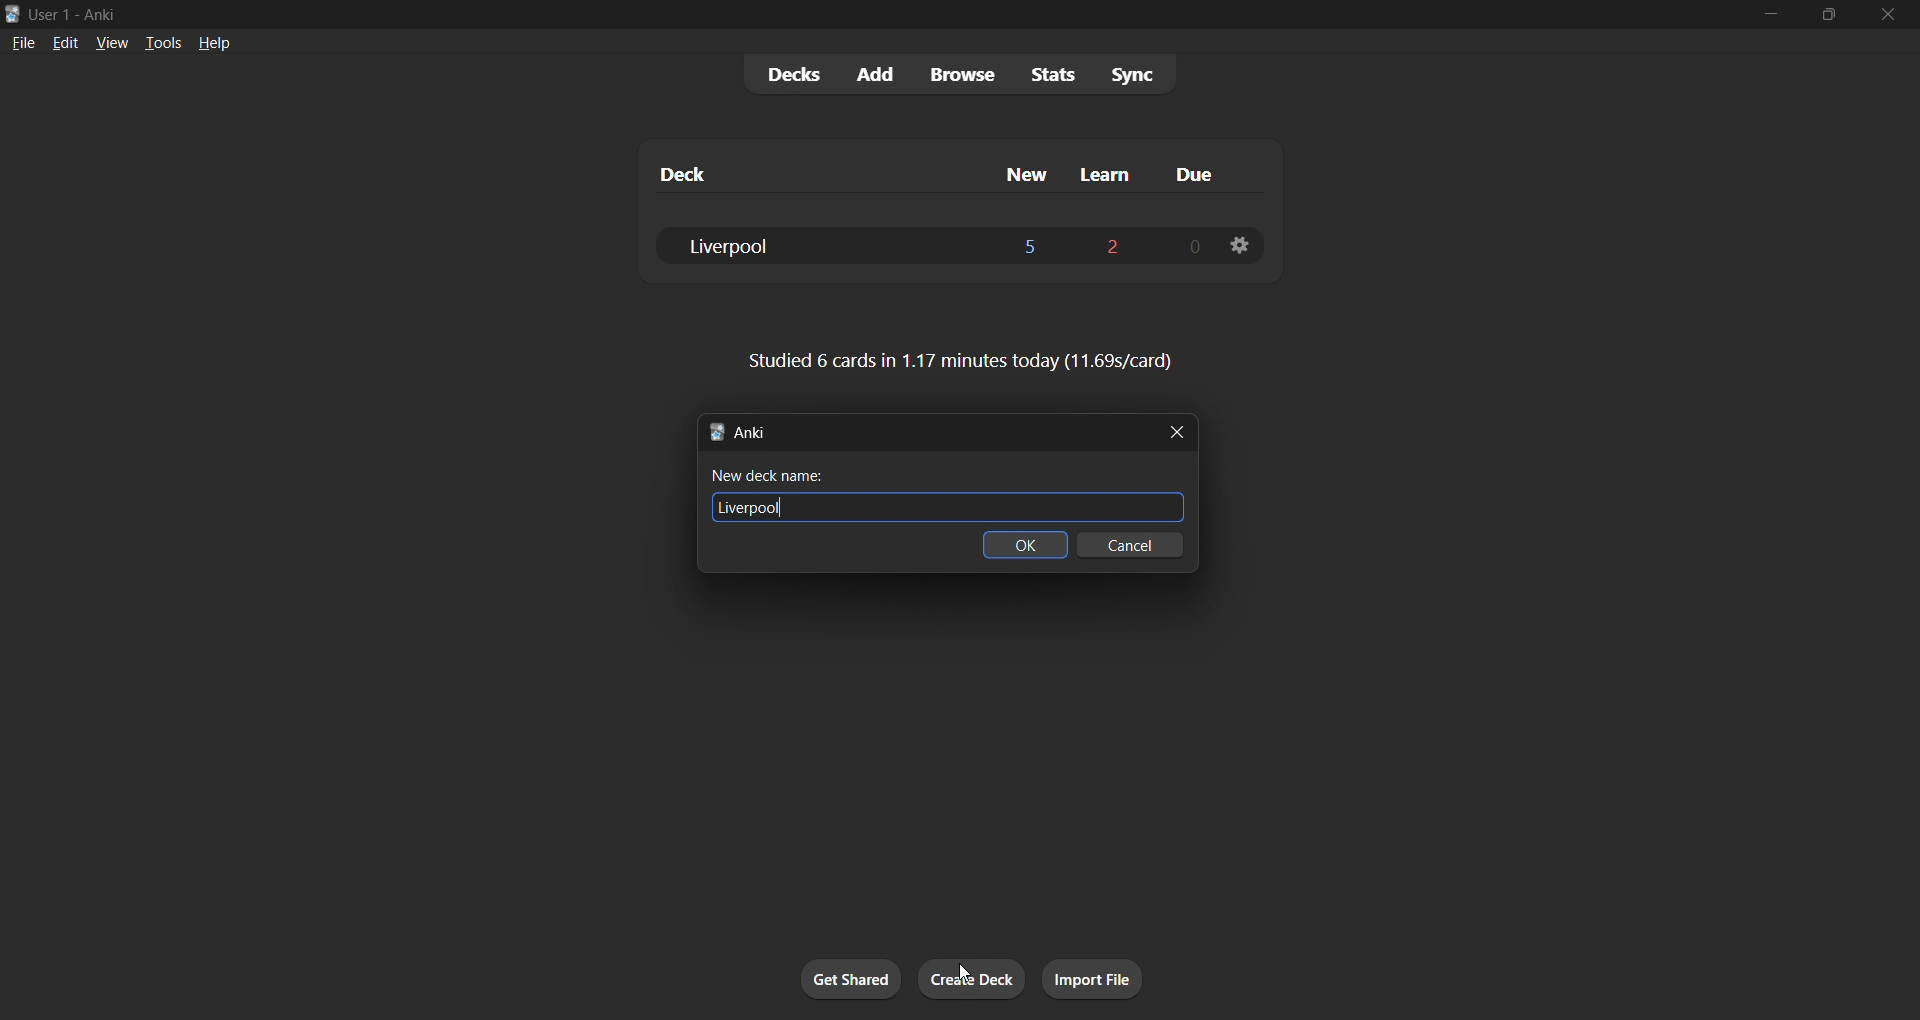  Describe the element at coordinates (1057, 73) in the screenshot. I see `stats` at that location.